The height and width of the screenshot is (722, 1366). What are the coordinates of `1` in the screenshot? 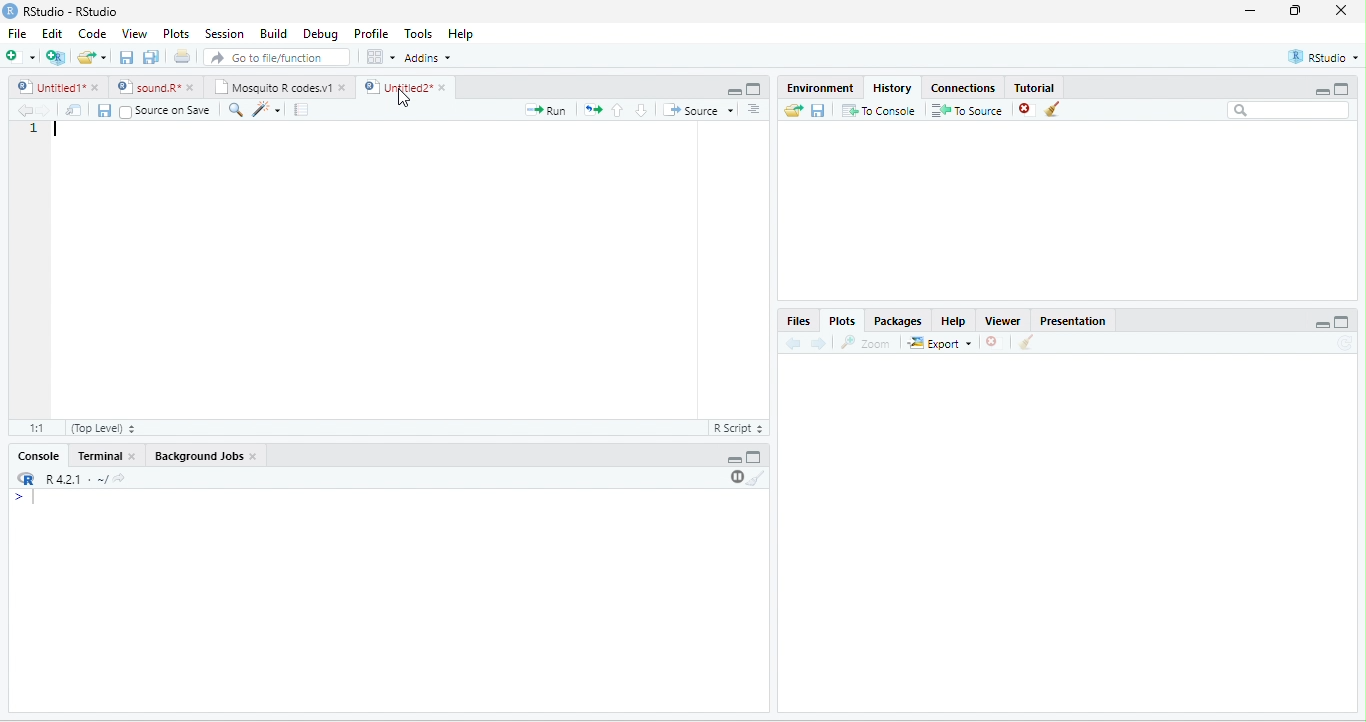 It's located at (34, 129).